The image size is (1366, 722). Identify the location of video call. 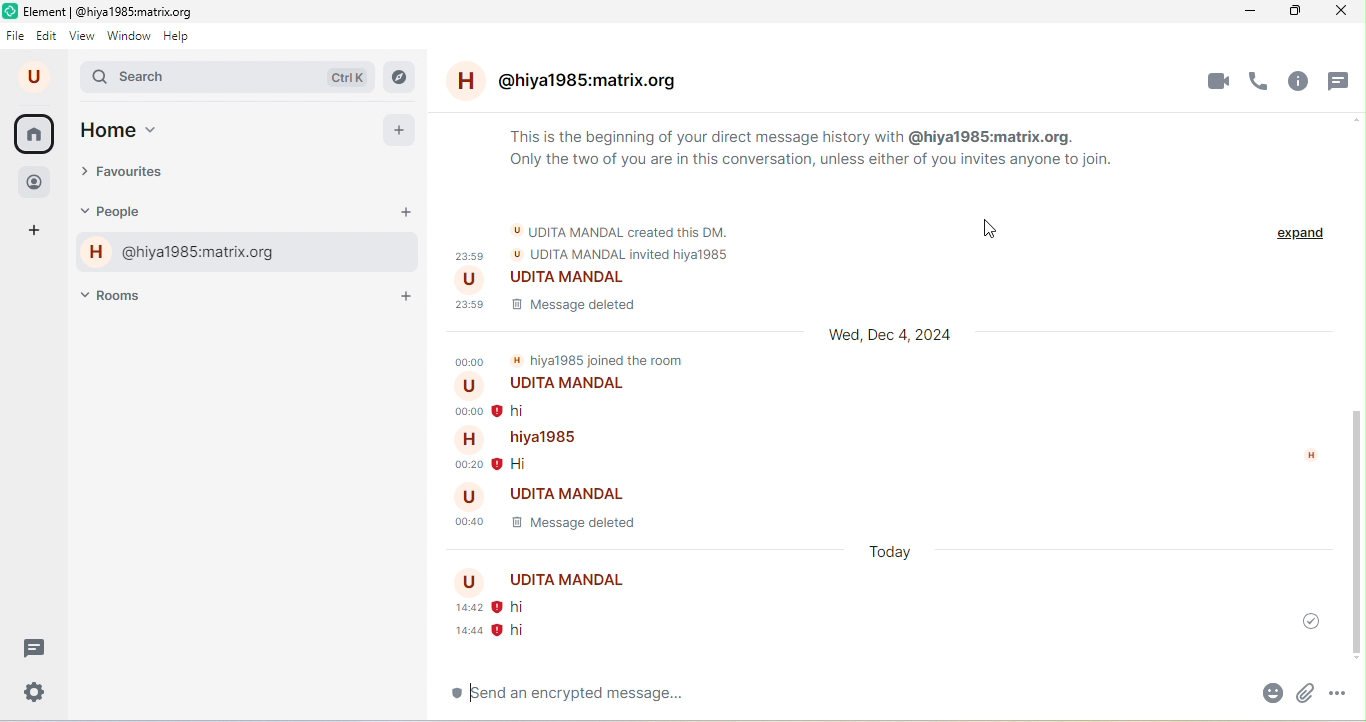
(1217, 81).